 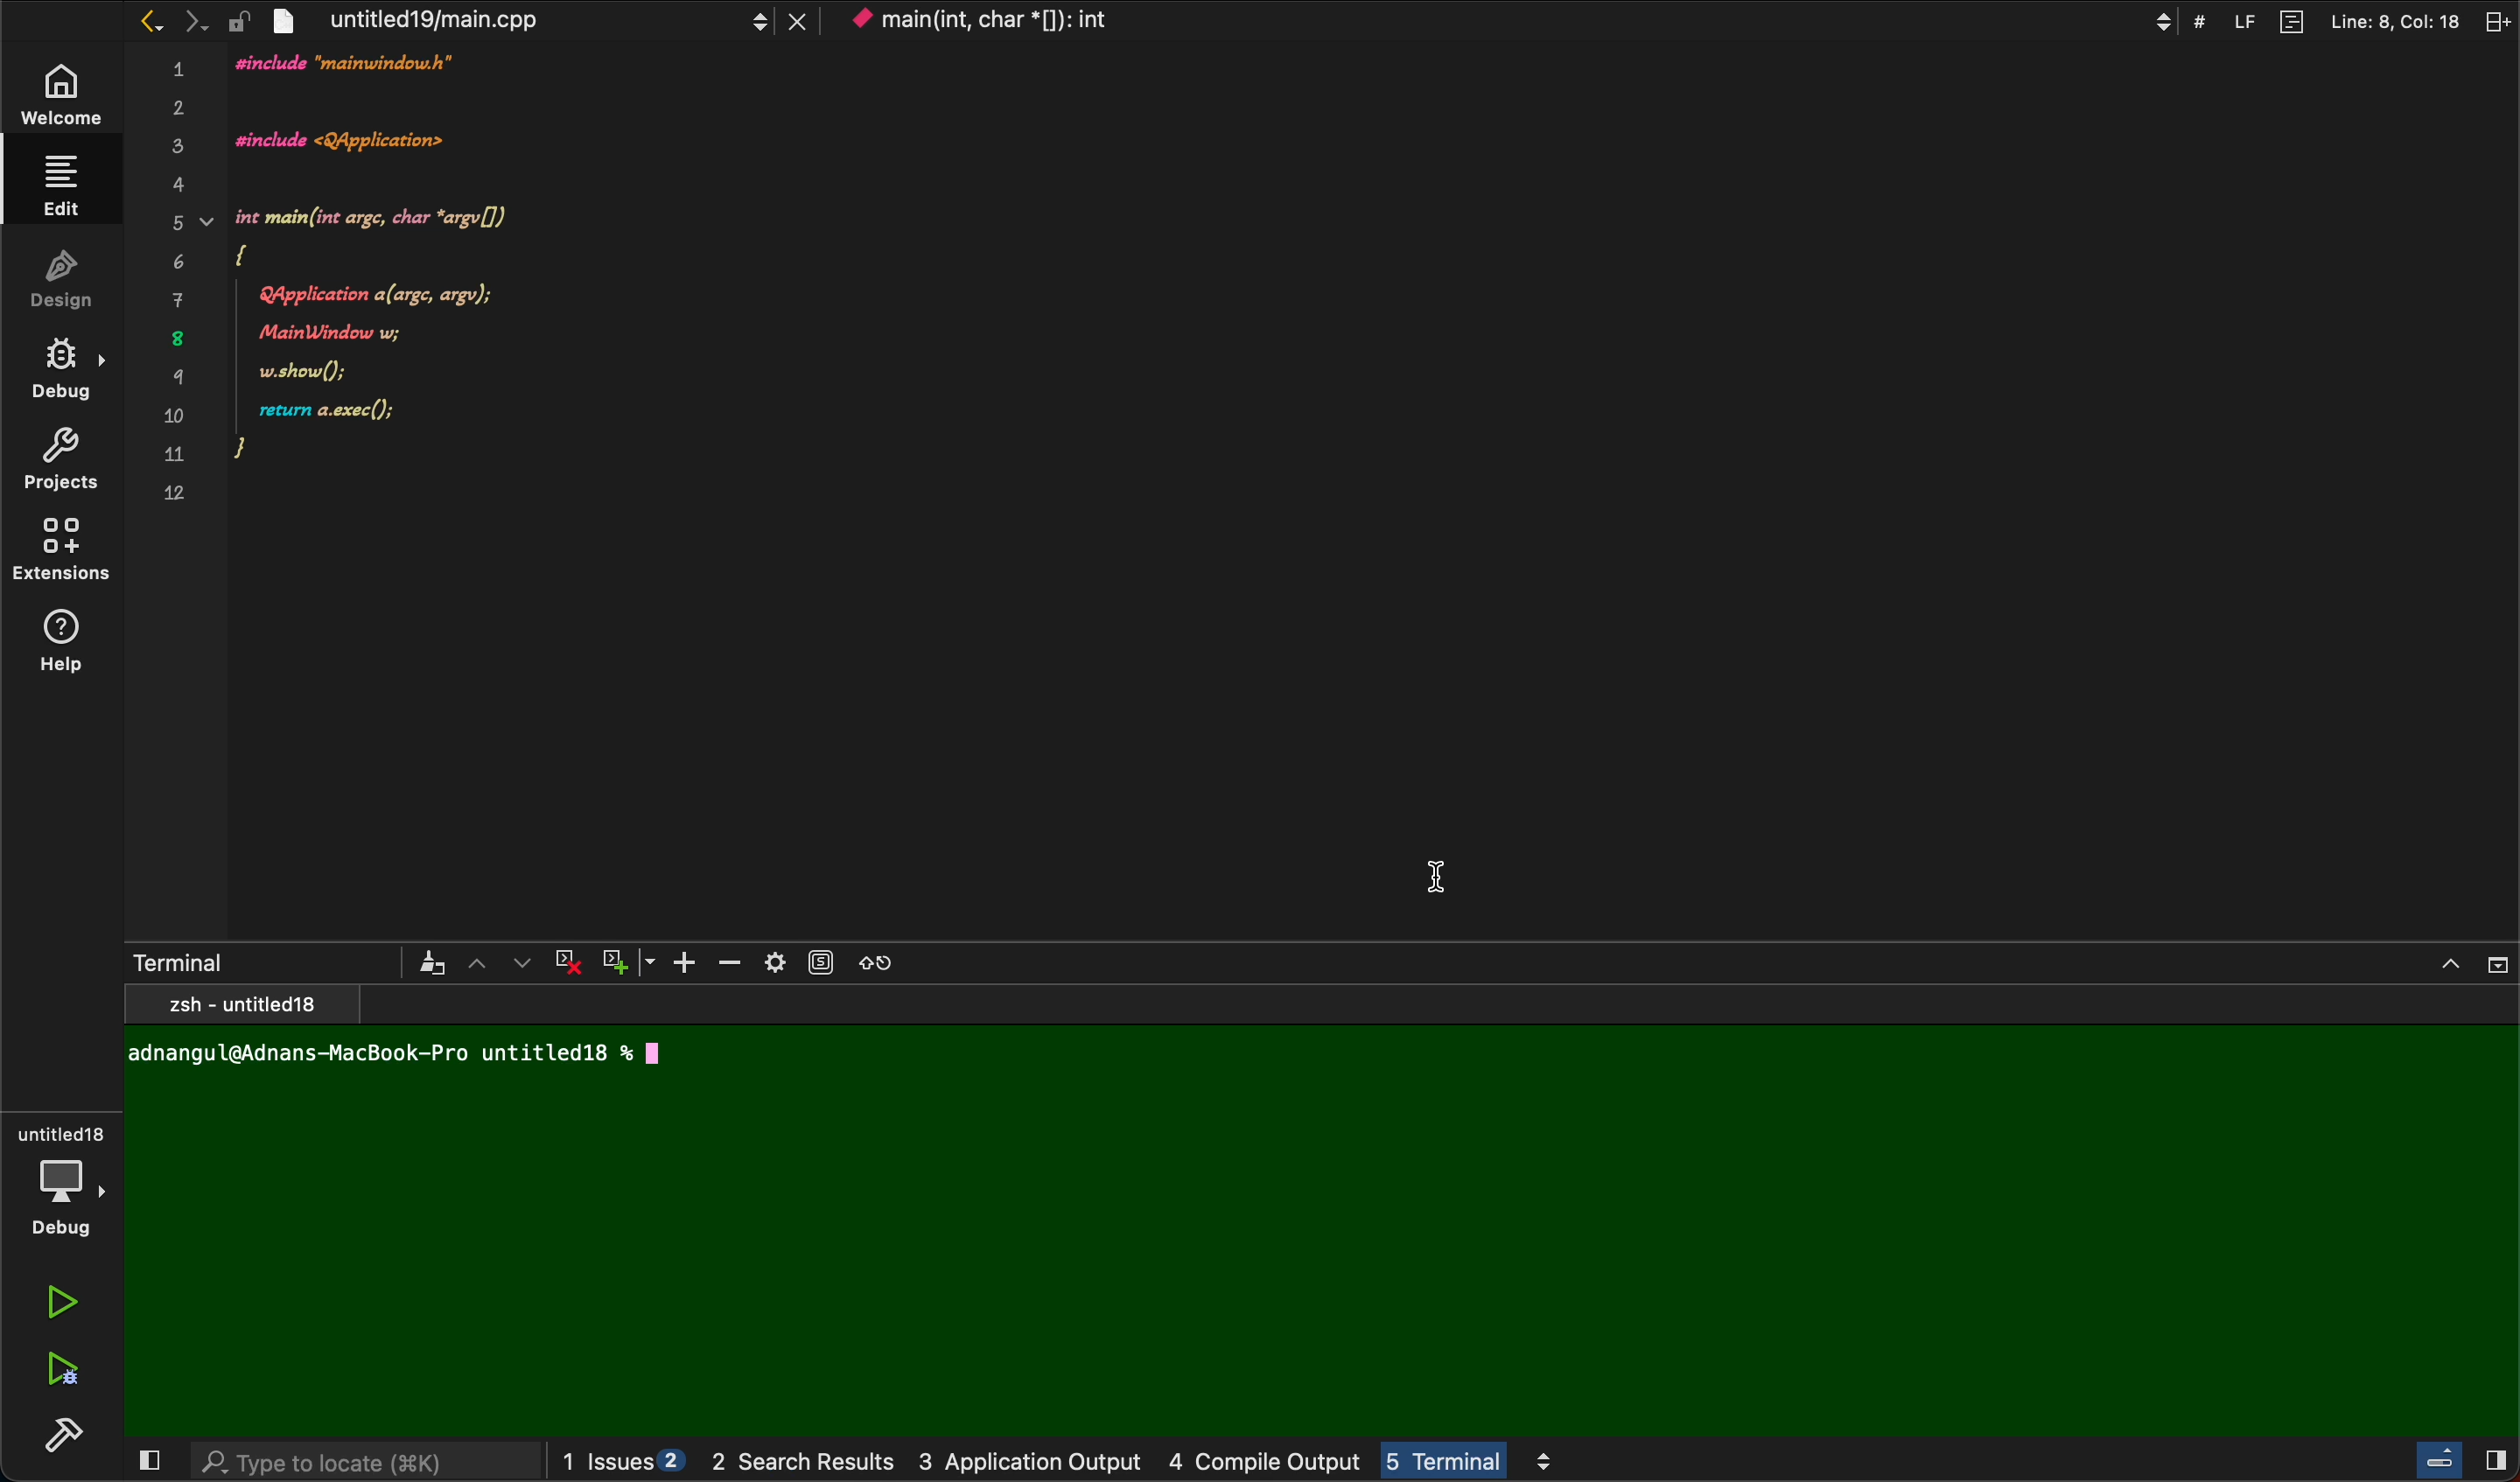 What do you see at coordinates (2475, 958) in the screenshot?
I see `close` at bounding box center [2475, 958].